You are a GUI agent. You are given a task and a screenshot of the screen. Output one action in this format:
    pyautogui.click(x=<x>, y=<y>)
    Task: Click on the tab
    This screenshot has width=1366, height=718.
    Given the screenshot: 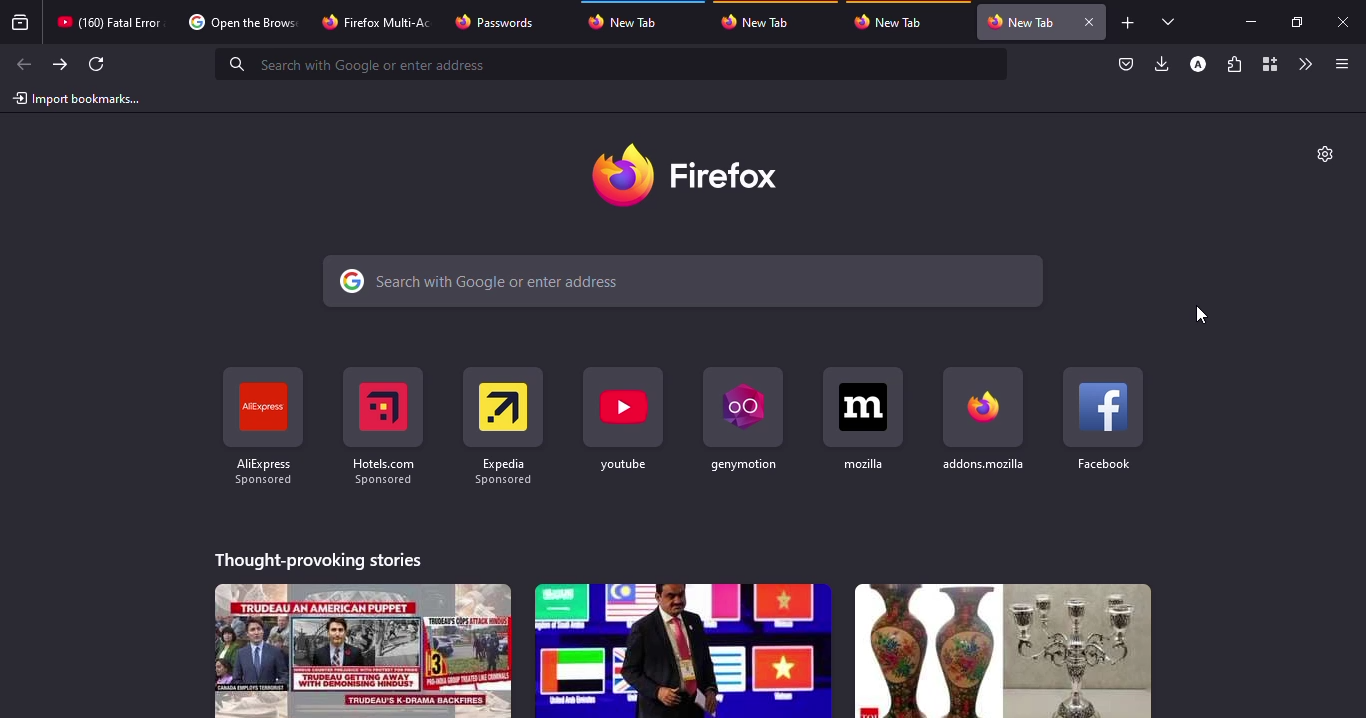 What is the action you would take?
    pyautogui.click(x=629, y=22)
    